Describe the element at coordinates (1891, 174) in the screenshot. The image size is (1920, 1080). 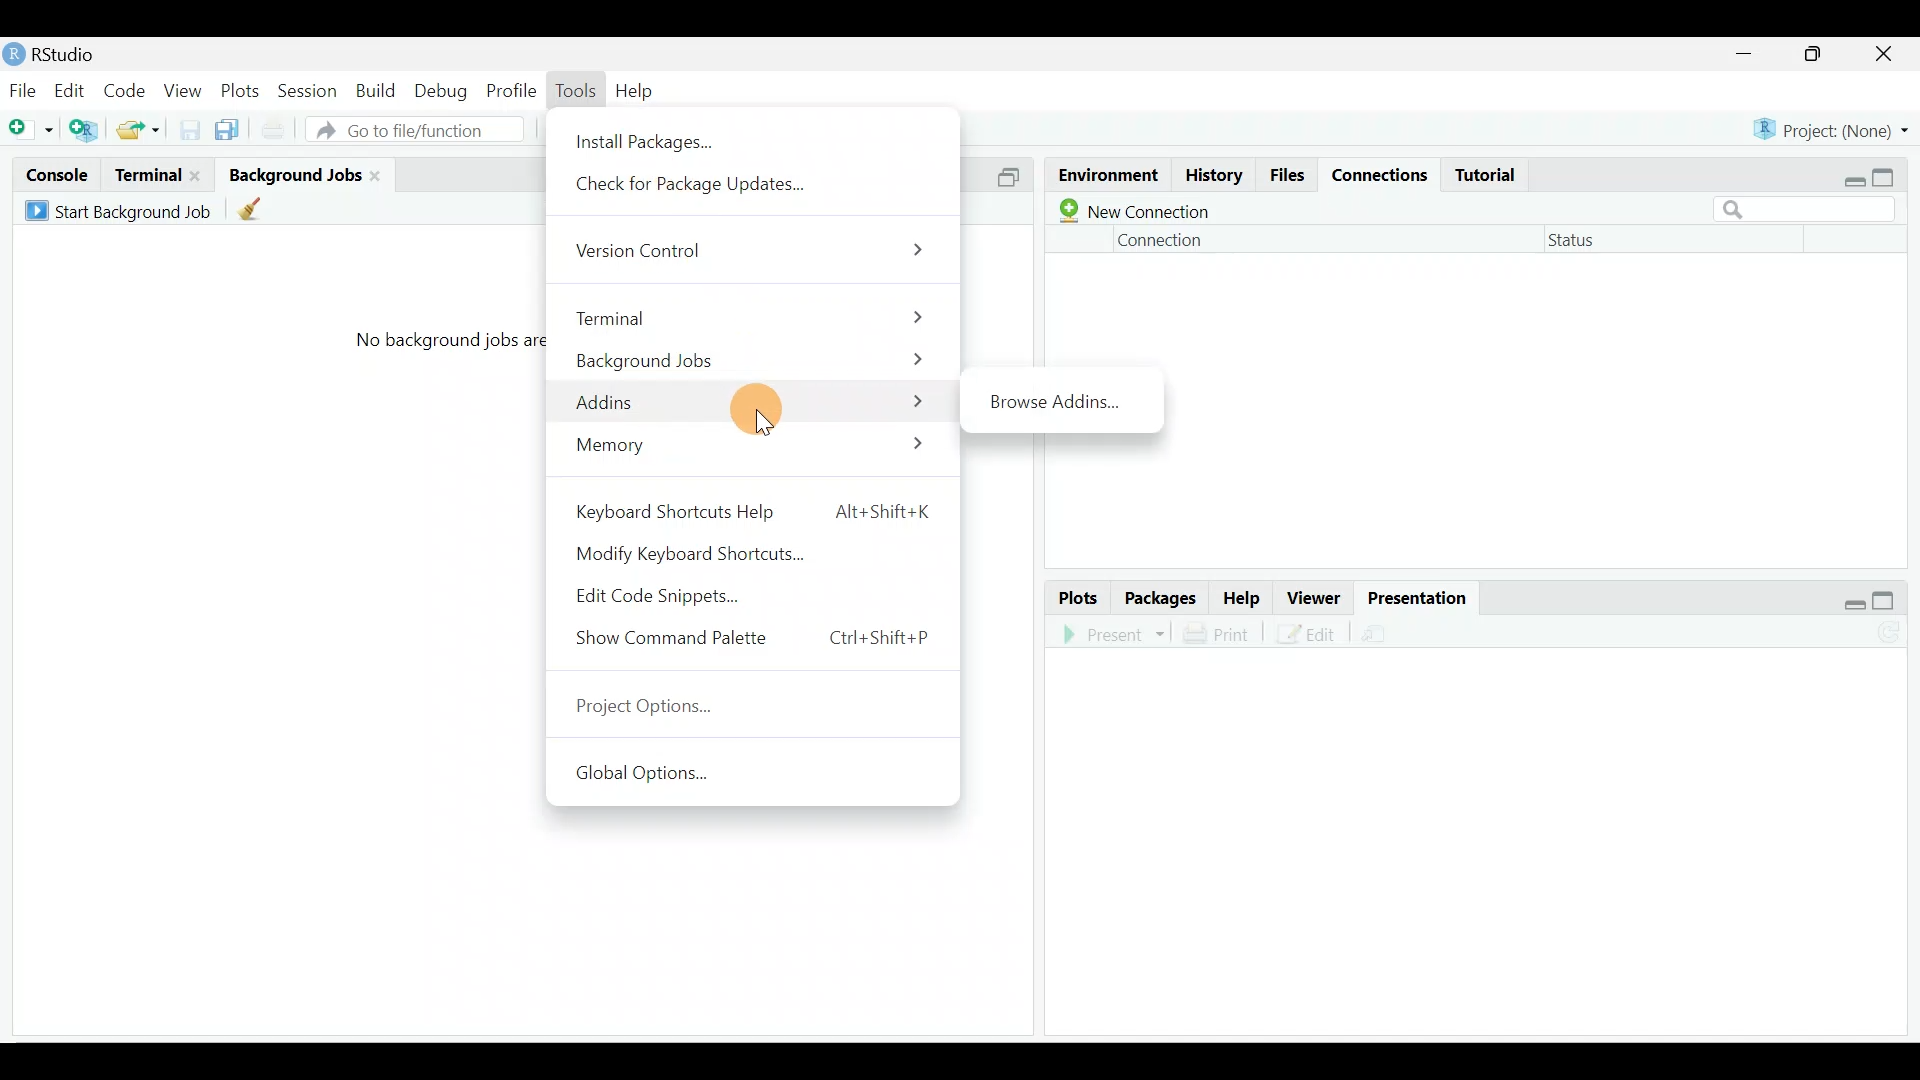
I see `maximize` at that location.